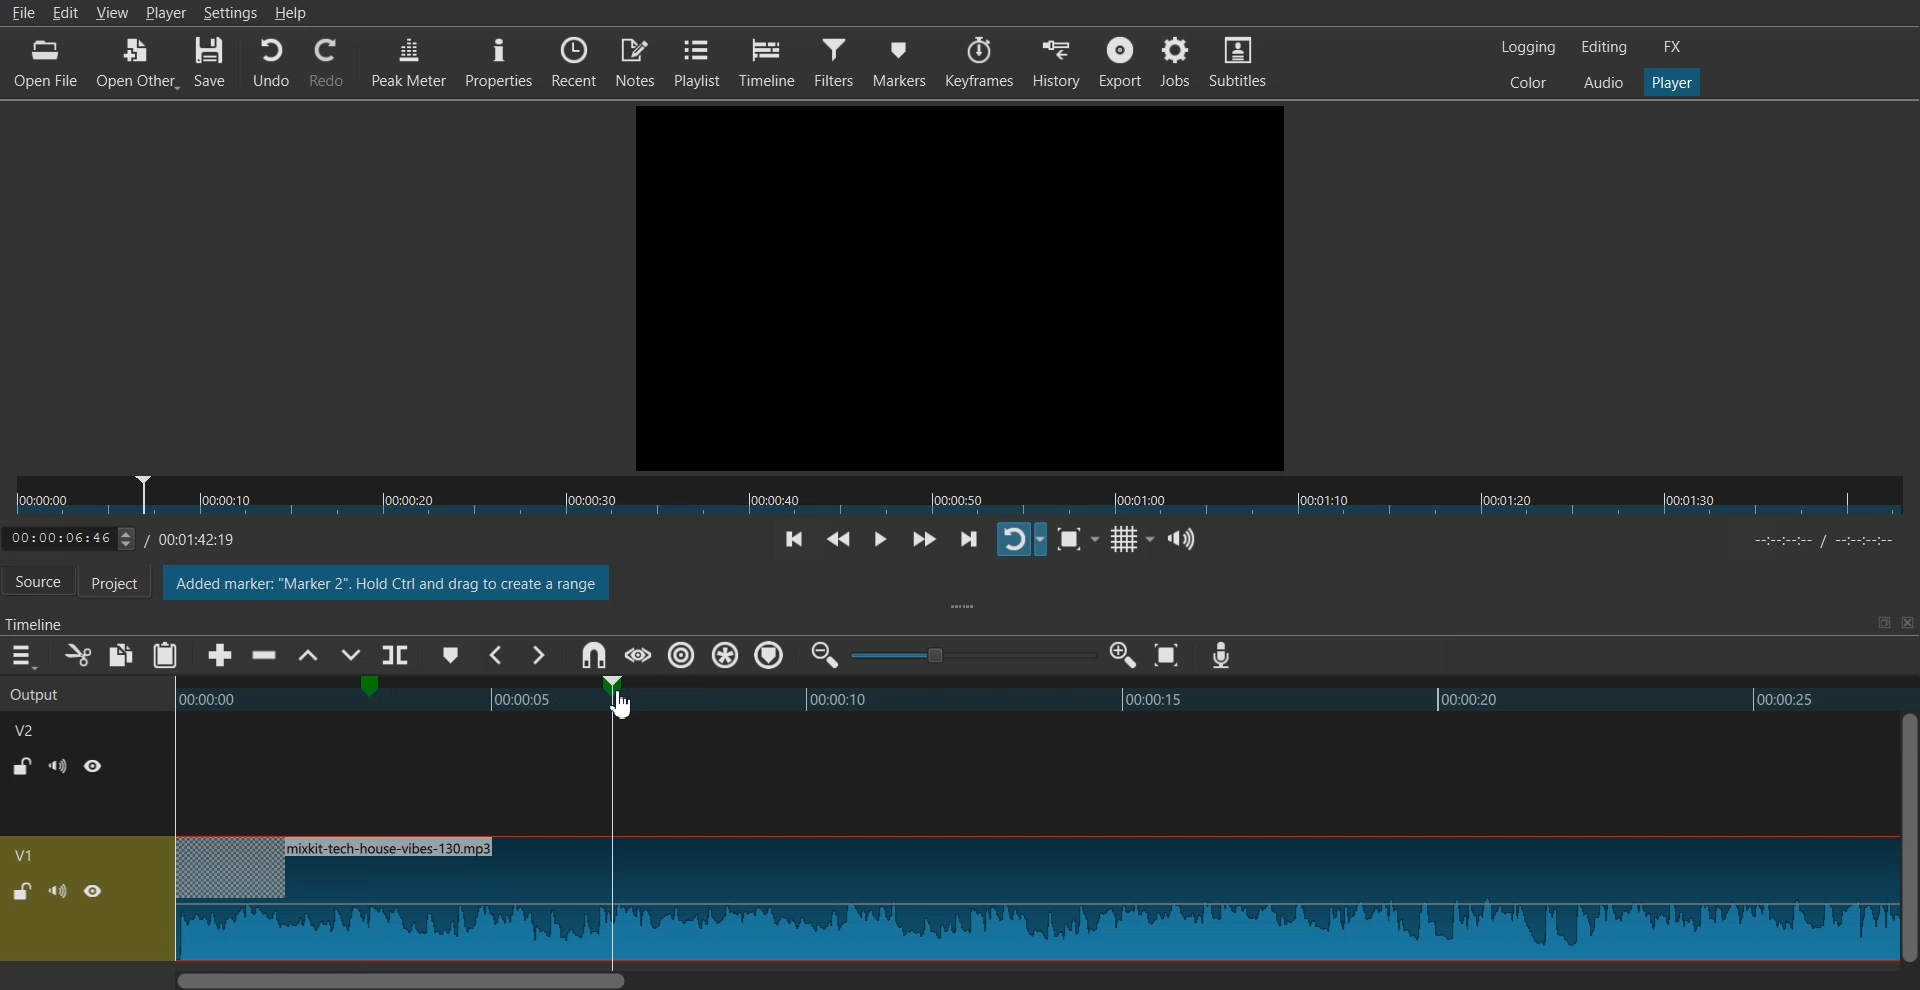  I want to click on Play quickly forwards, so click(924, 539).